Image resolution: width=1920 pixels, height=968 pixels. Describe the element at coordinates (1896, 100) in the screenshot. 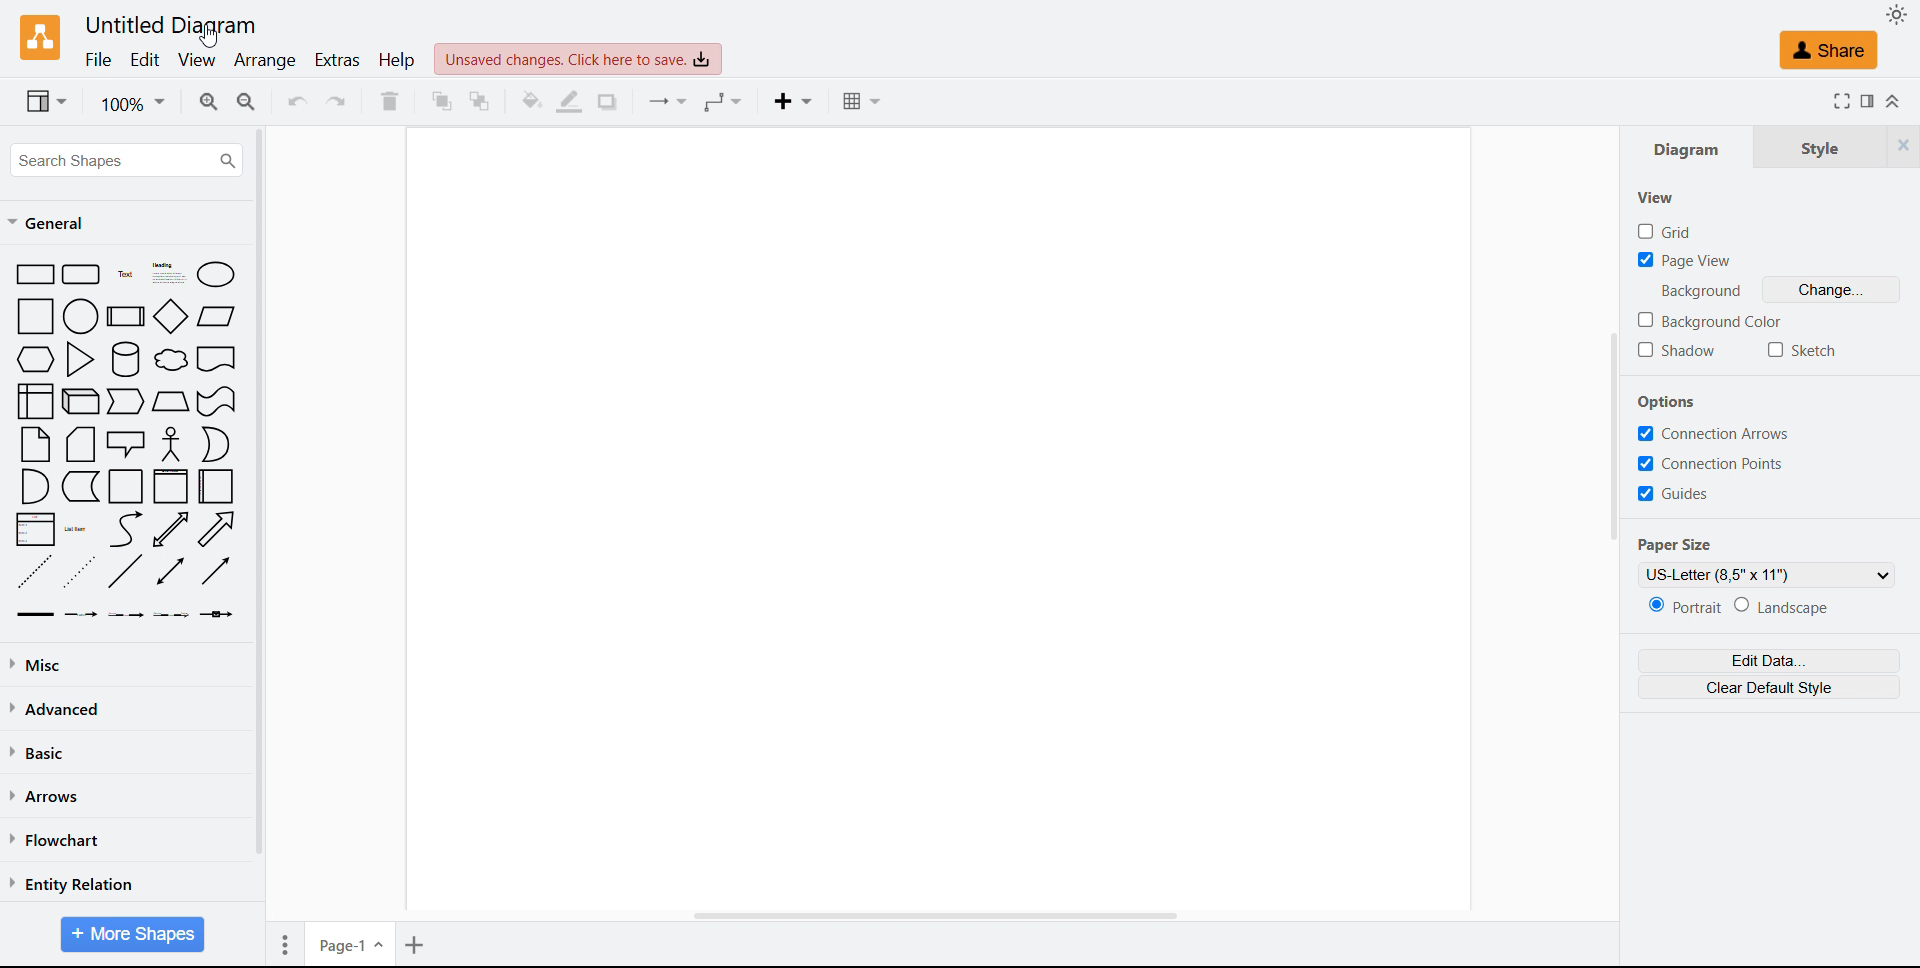

I see `Collapse ` at that location.